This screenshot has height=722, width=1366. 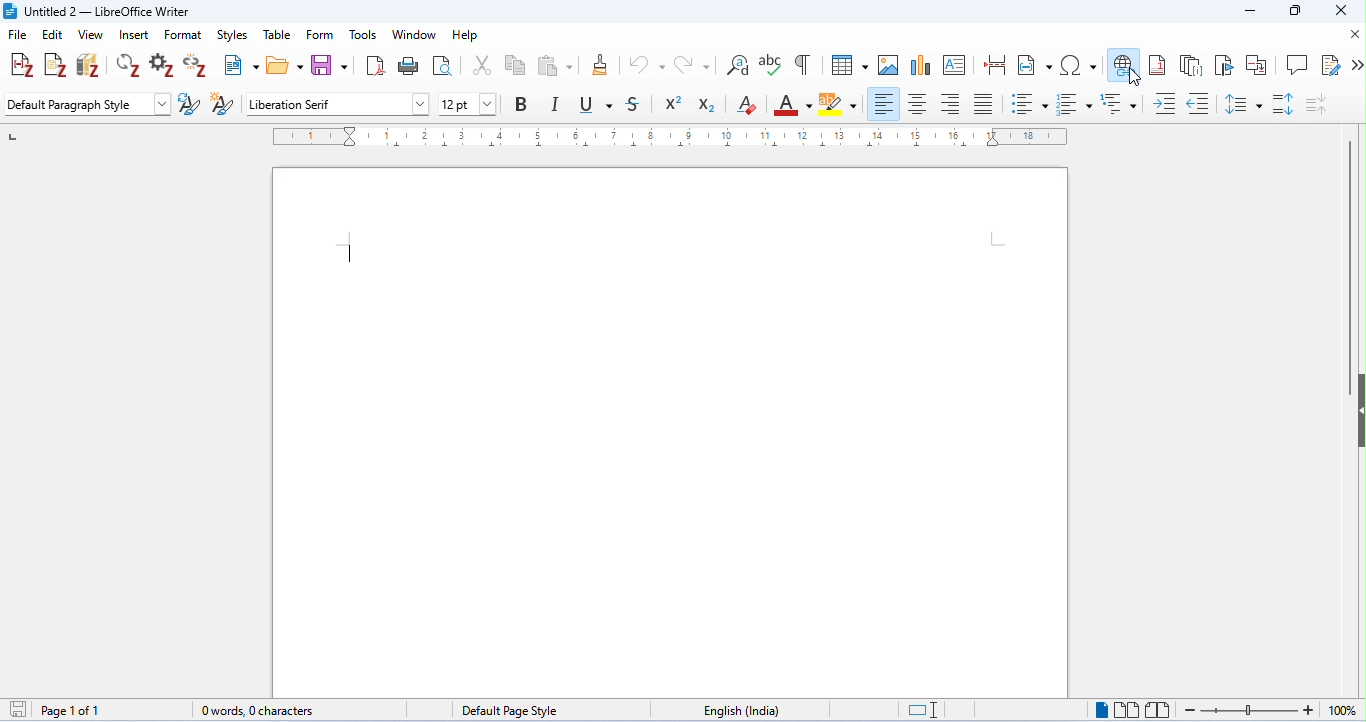 I want to click on set document preference, so click(x=164, y=65).